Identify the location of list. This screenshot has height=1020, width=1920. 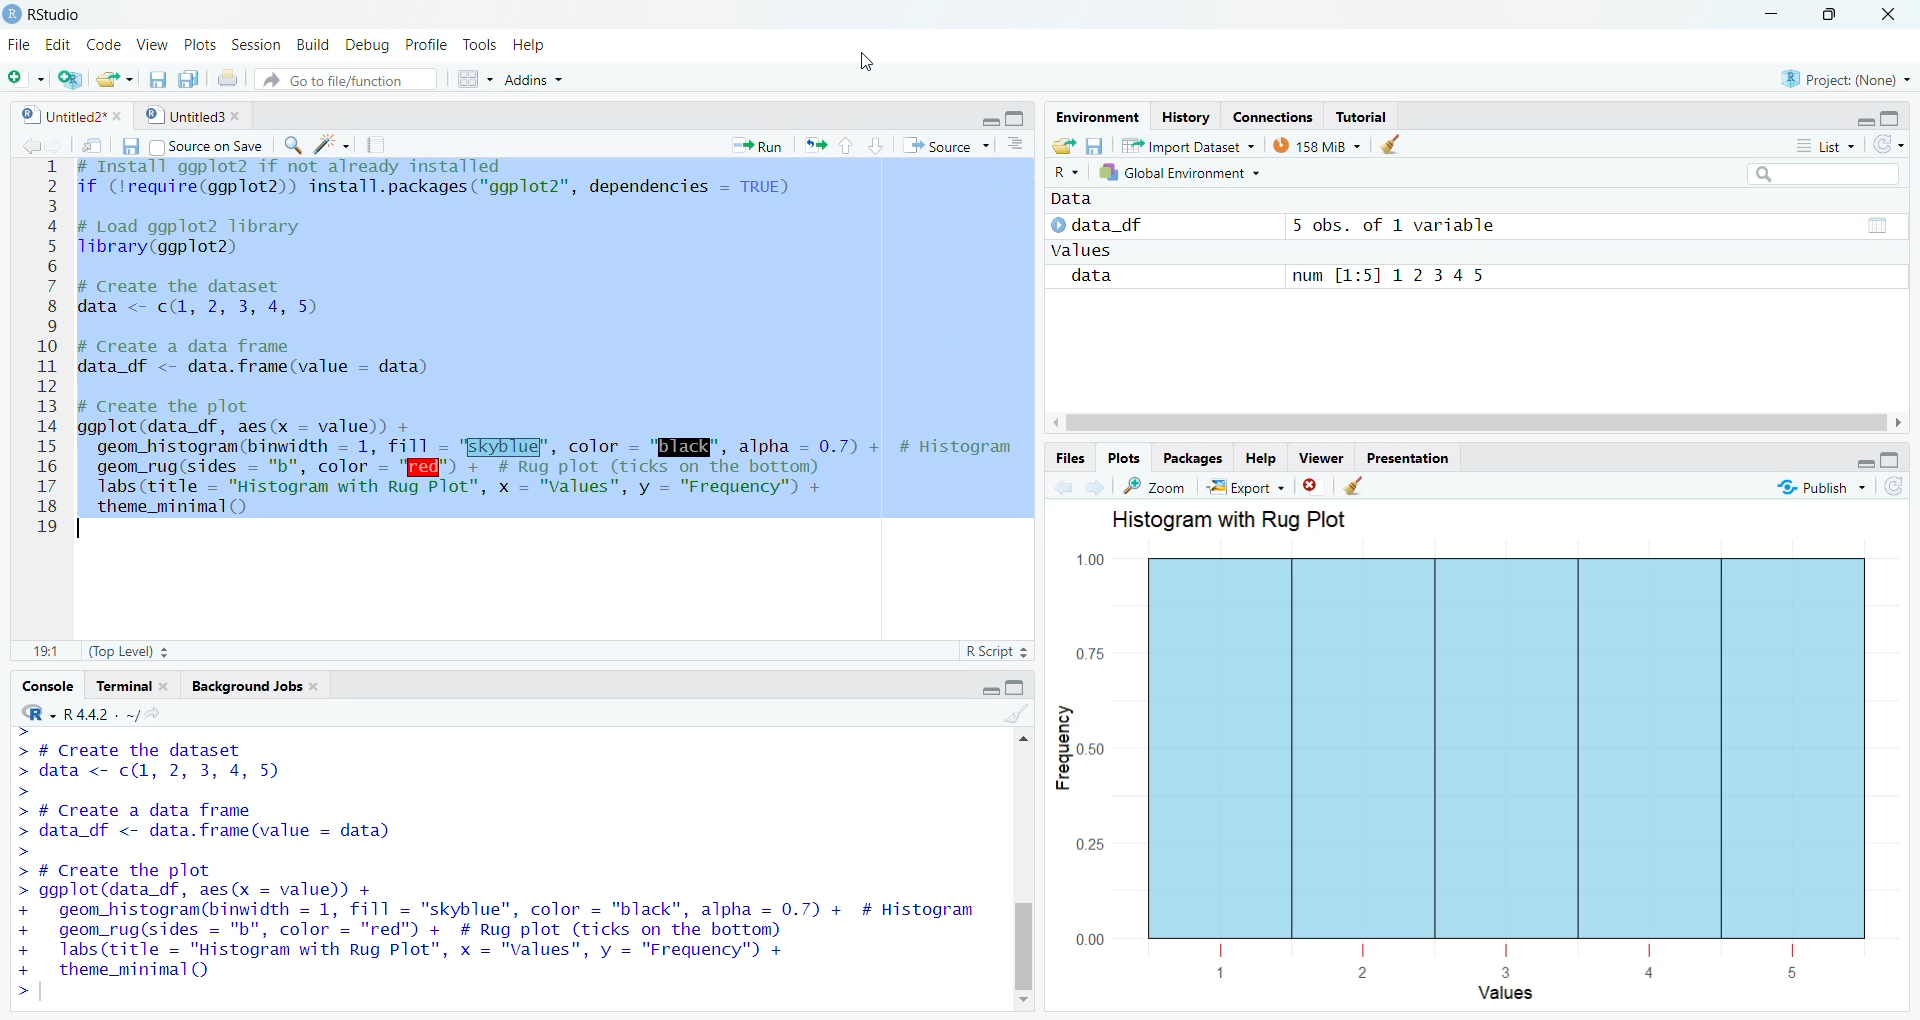
(1819, 144).